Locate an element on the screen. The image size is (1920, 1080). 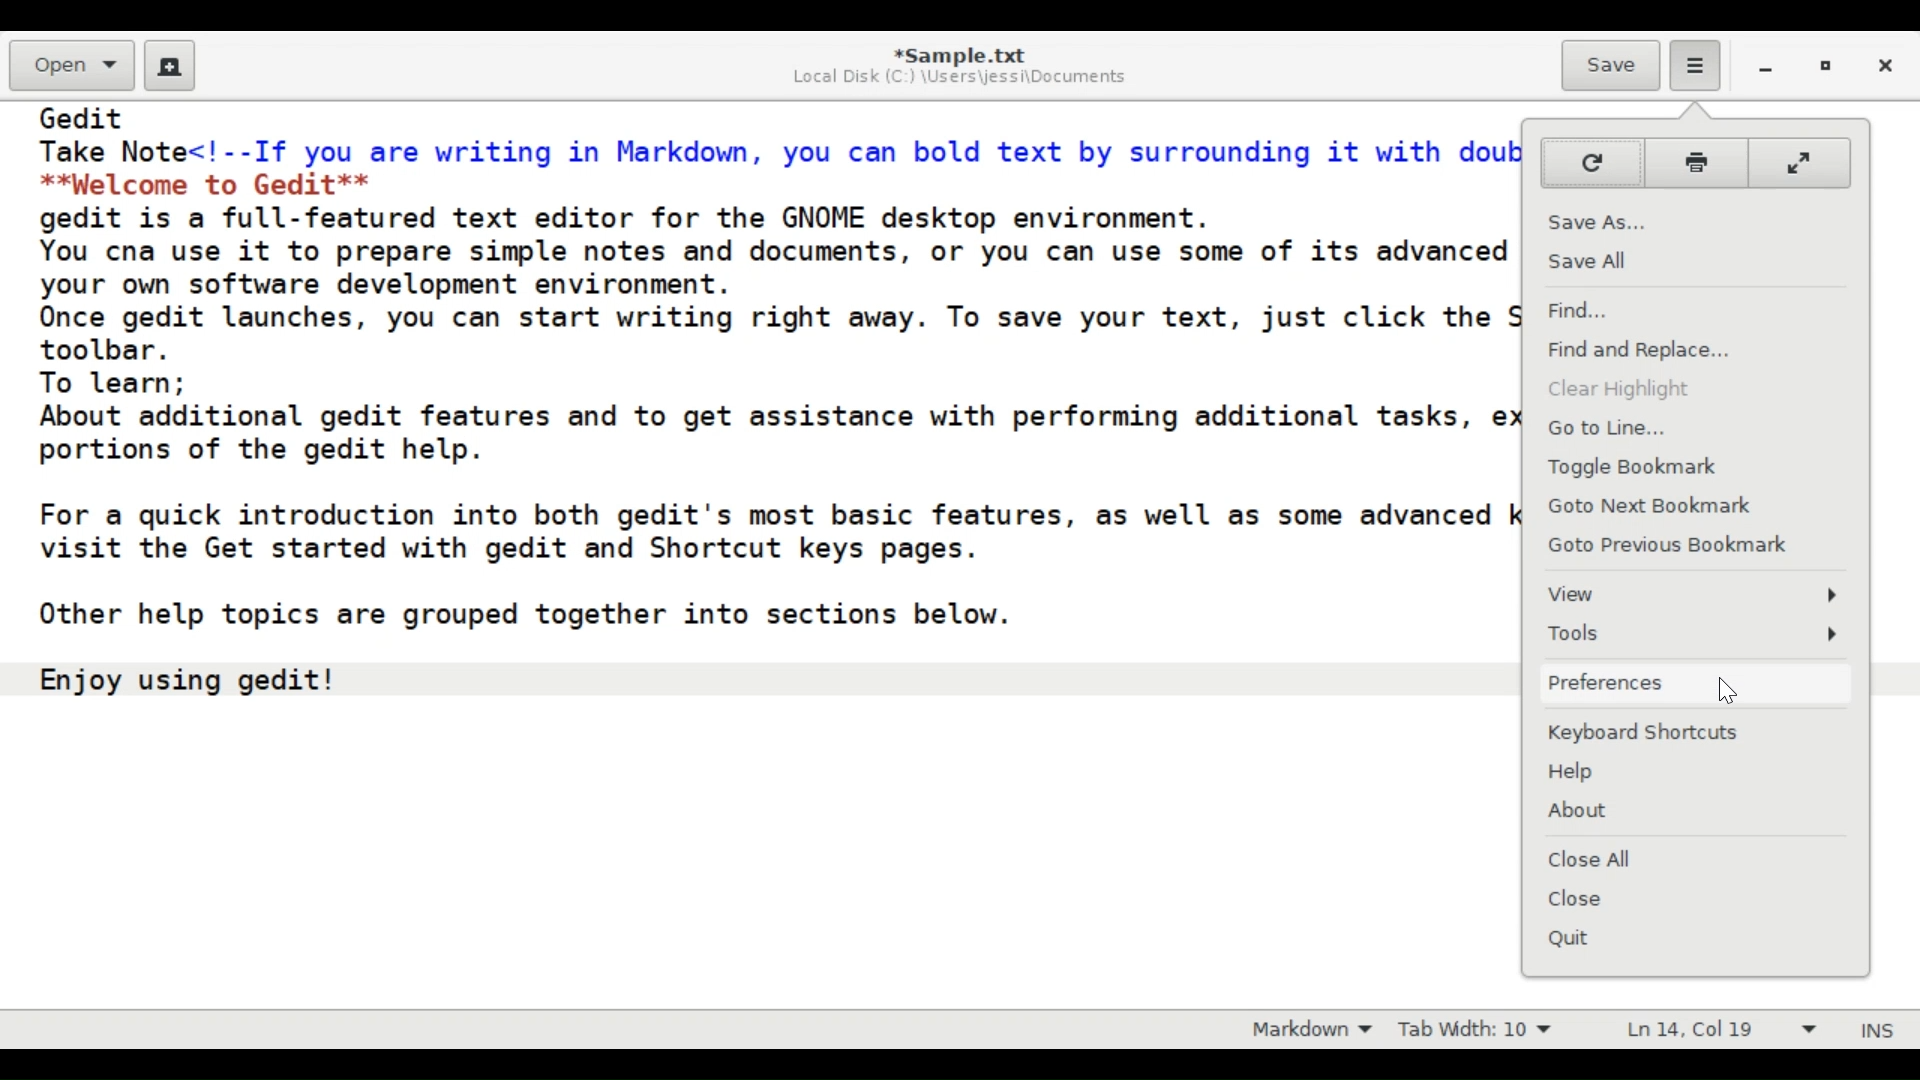
Goto Next Bookmark is located at coordinates (1691, 503).